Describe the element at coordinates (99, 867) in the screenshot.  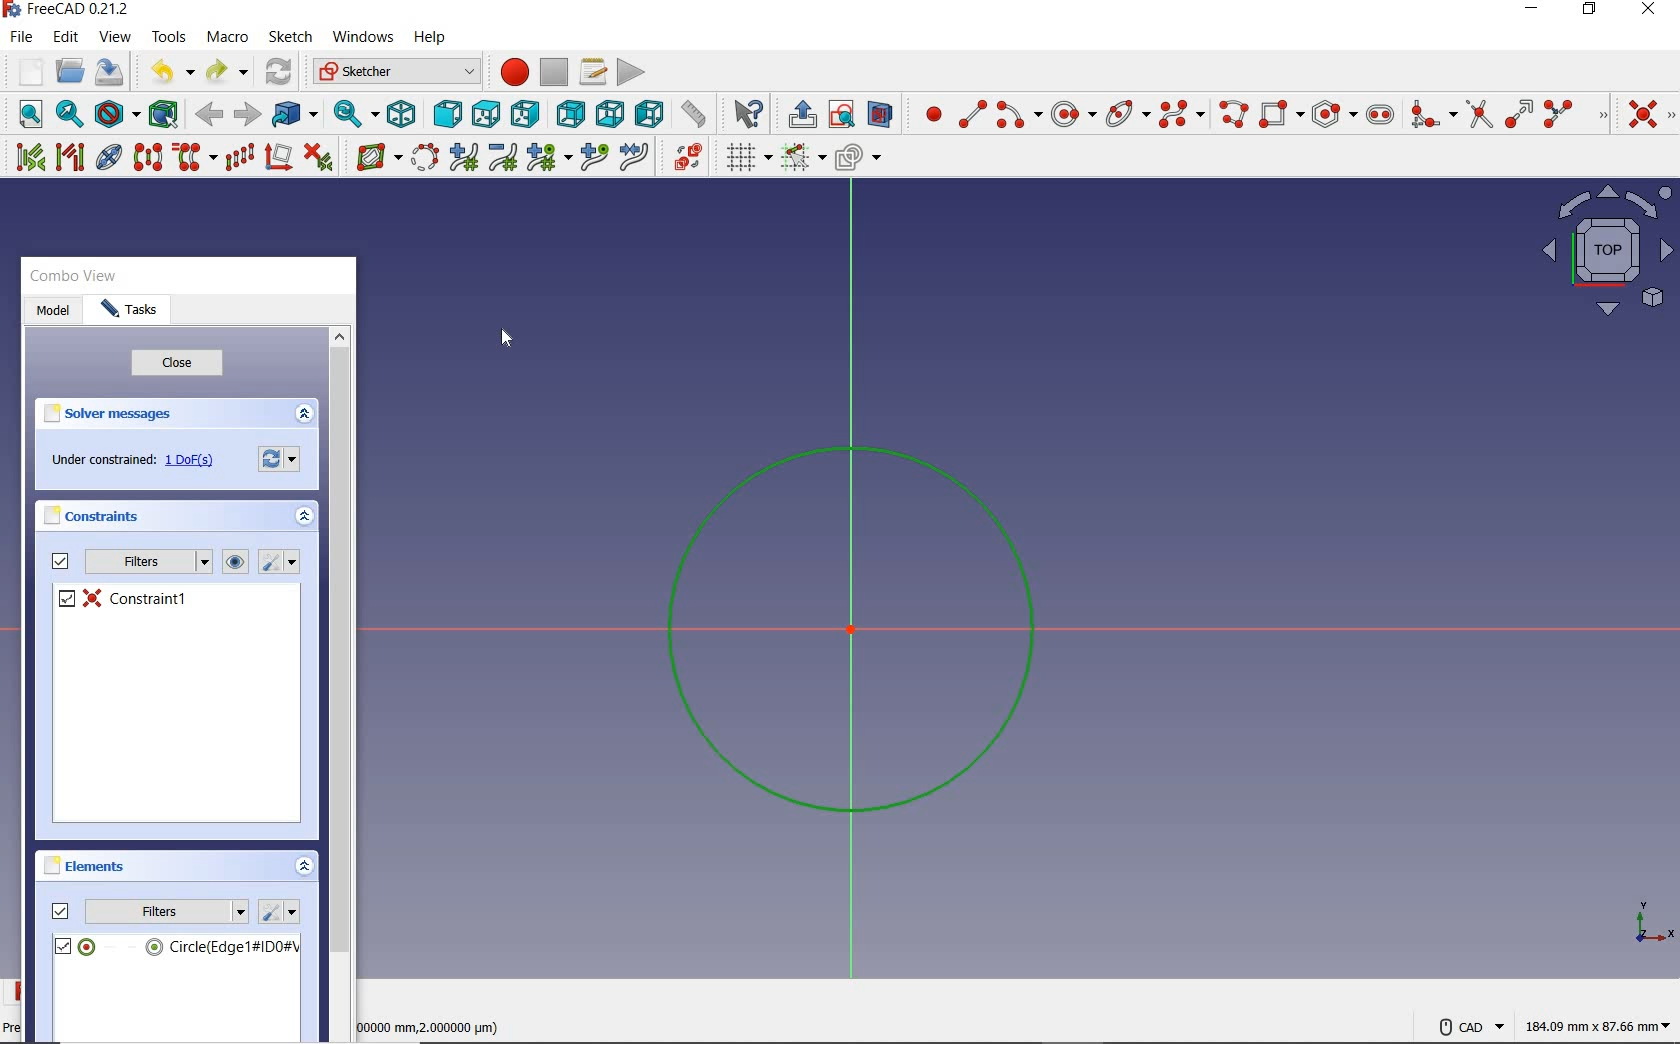
I see `elements` at that location.